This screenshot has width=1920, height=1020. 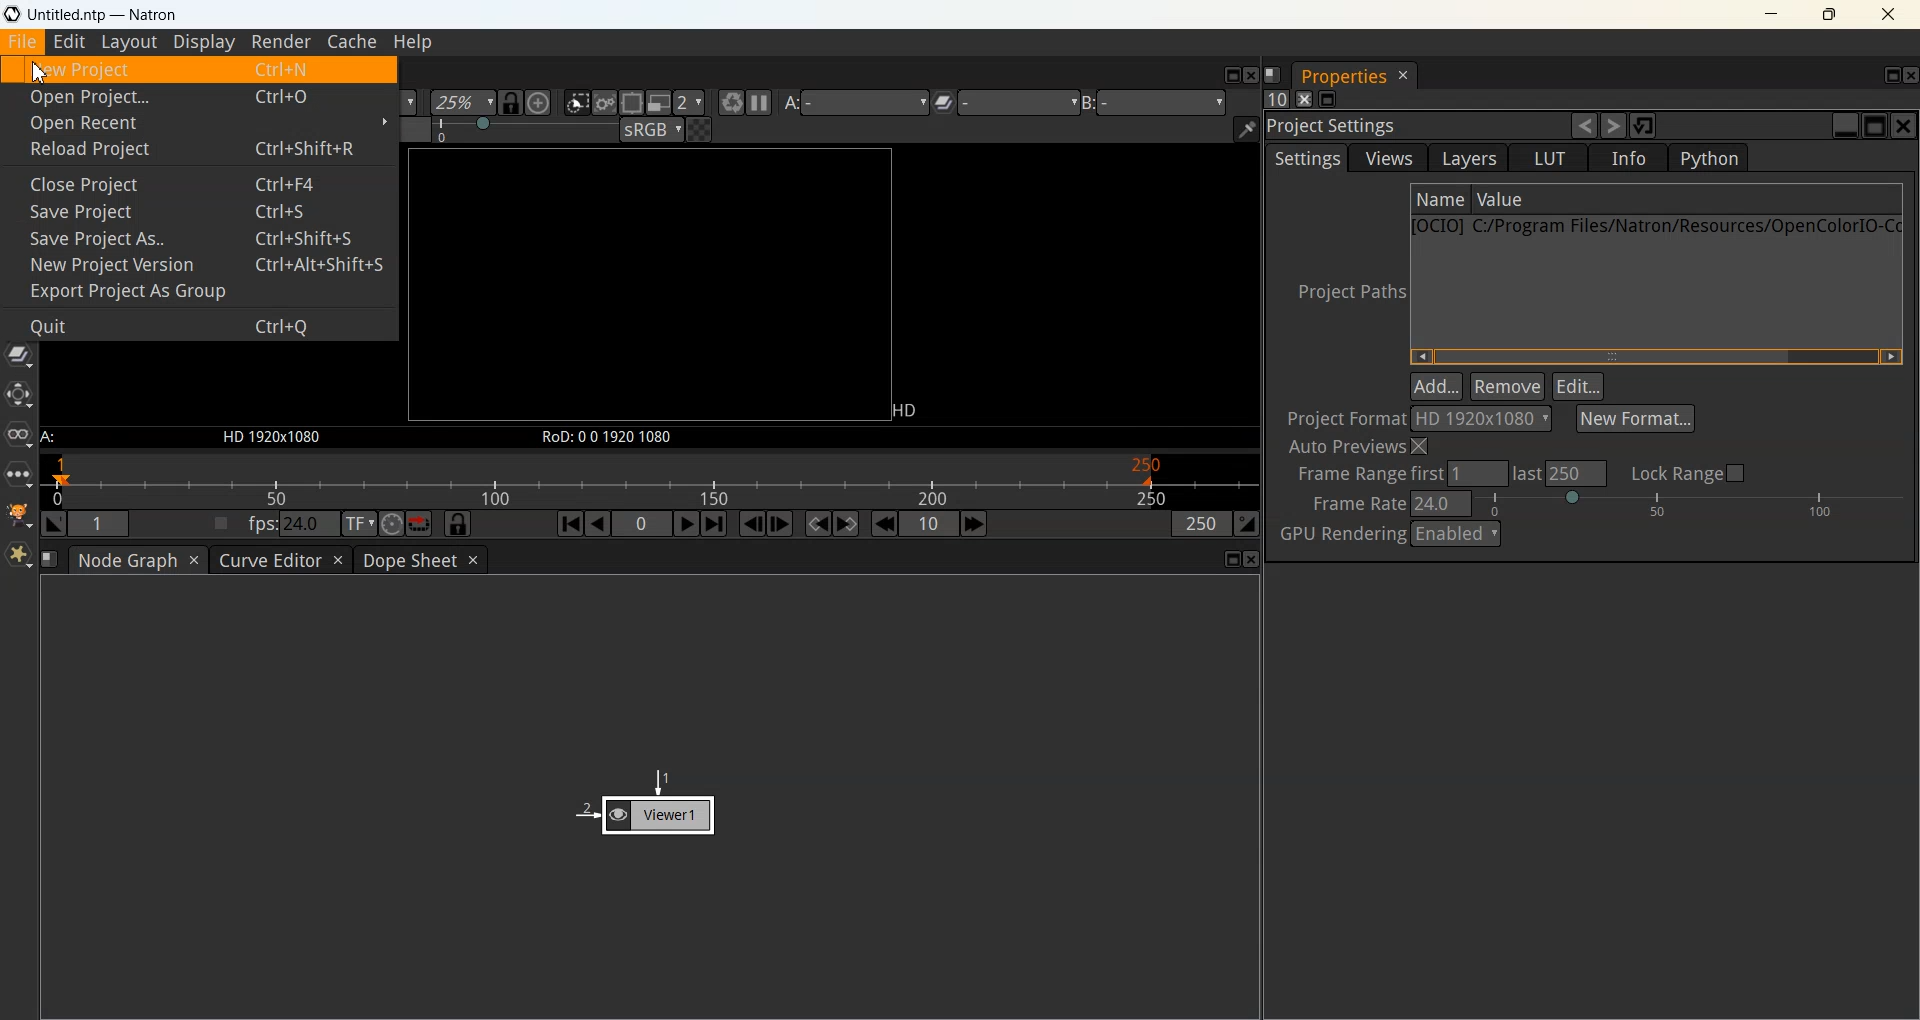 I want to click on Close Dope sheet, so click(x=473, y=559).